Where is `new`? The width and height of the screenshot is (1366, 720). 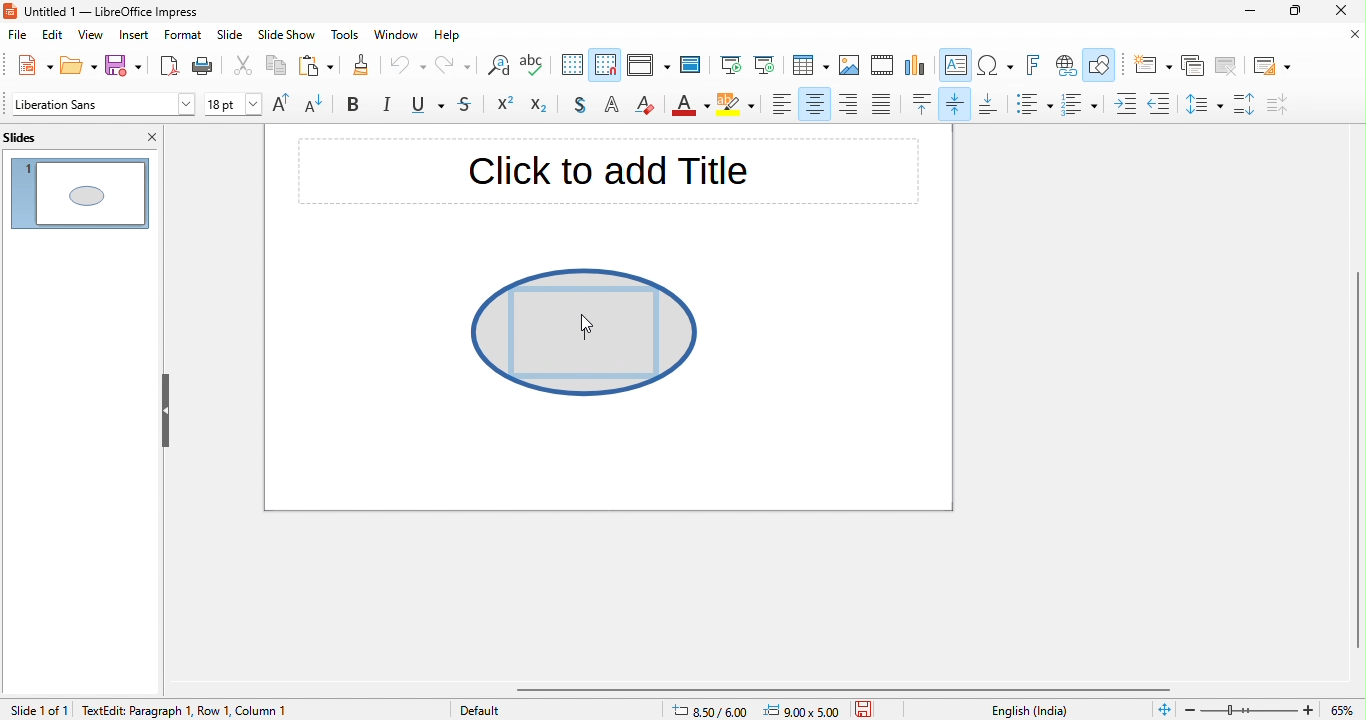 new is located at coordinates (28, 65).